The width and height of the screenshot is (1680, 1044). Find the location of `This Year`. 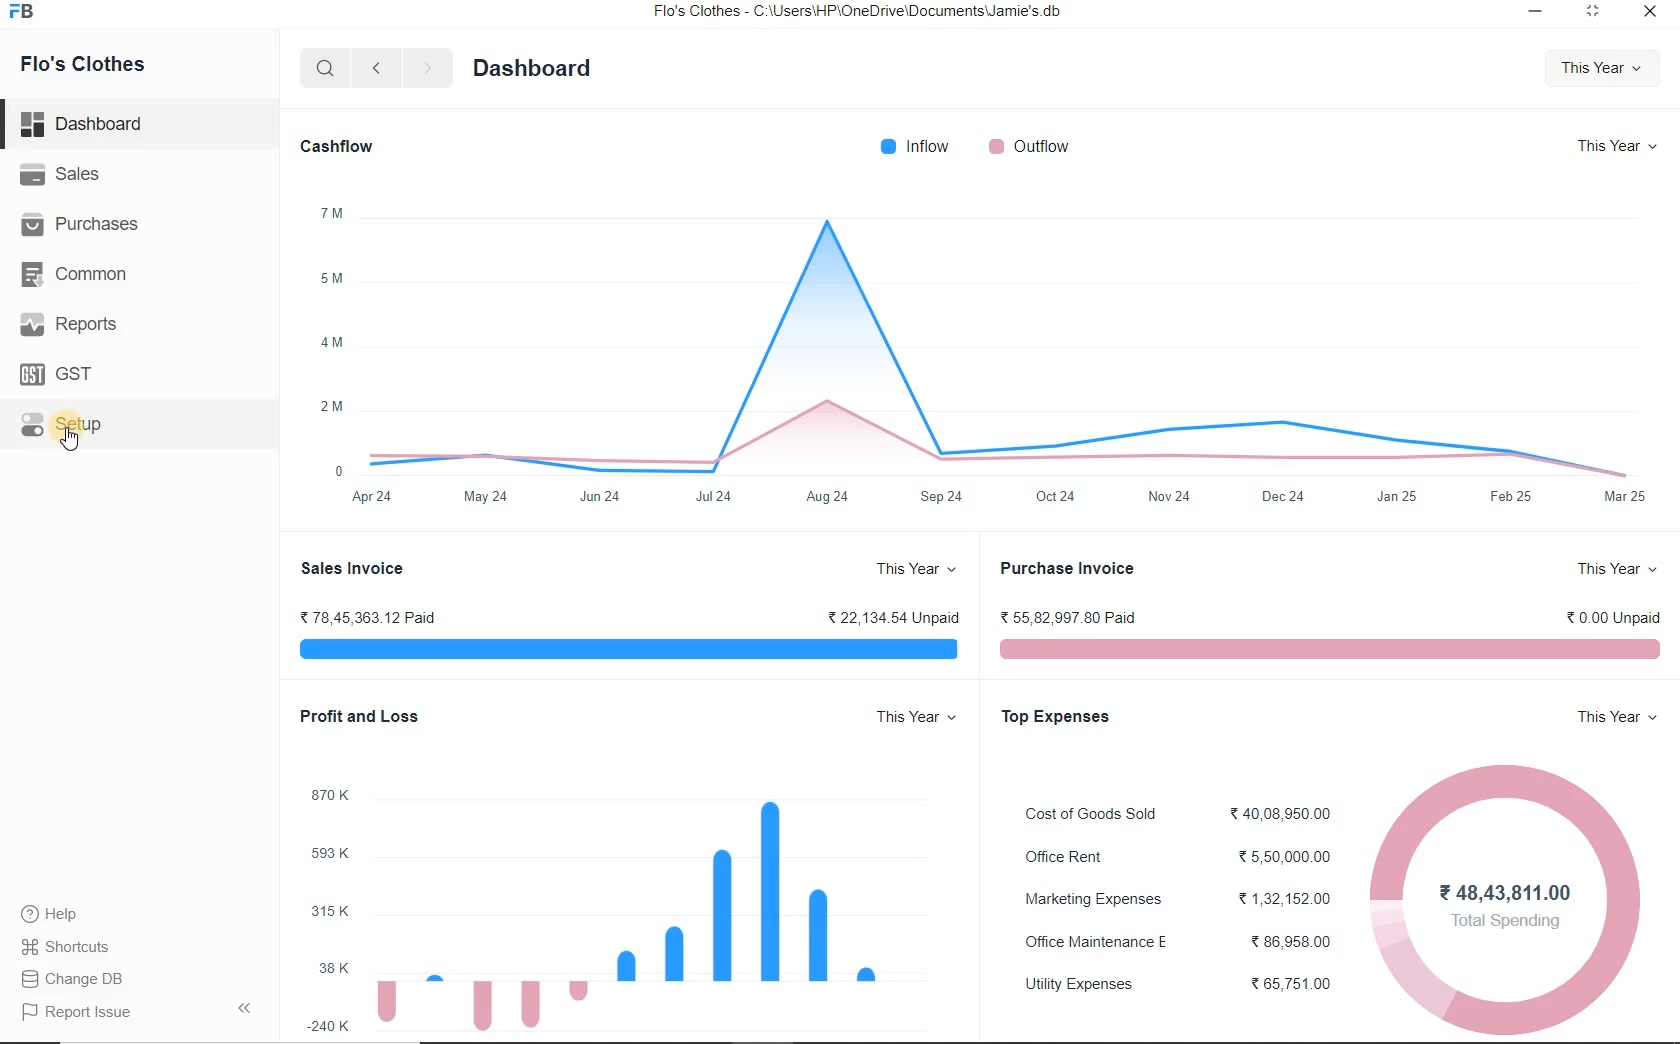

This Year is located at coordinates (1615, 146).